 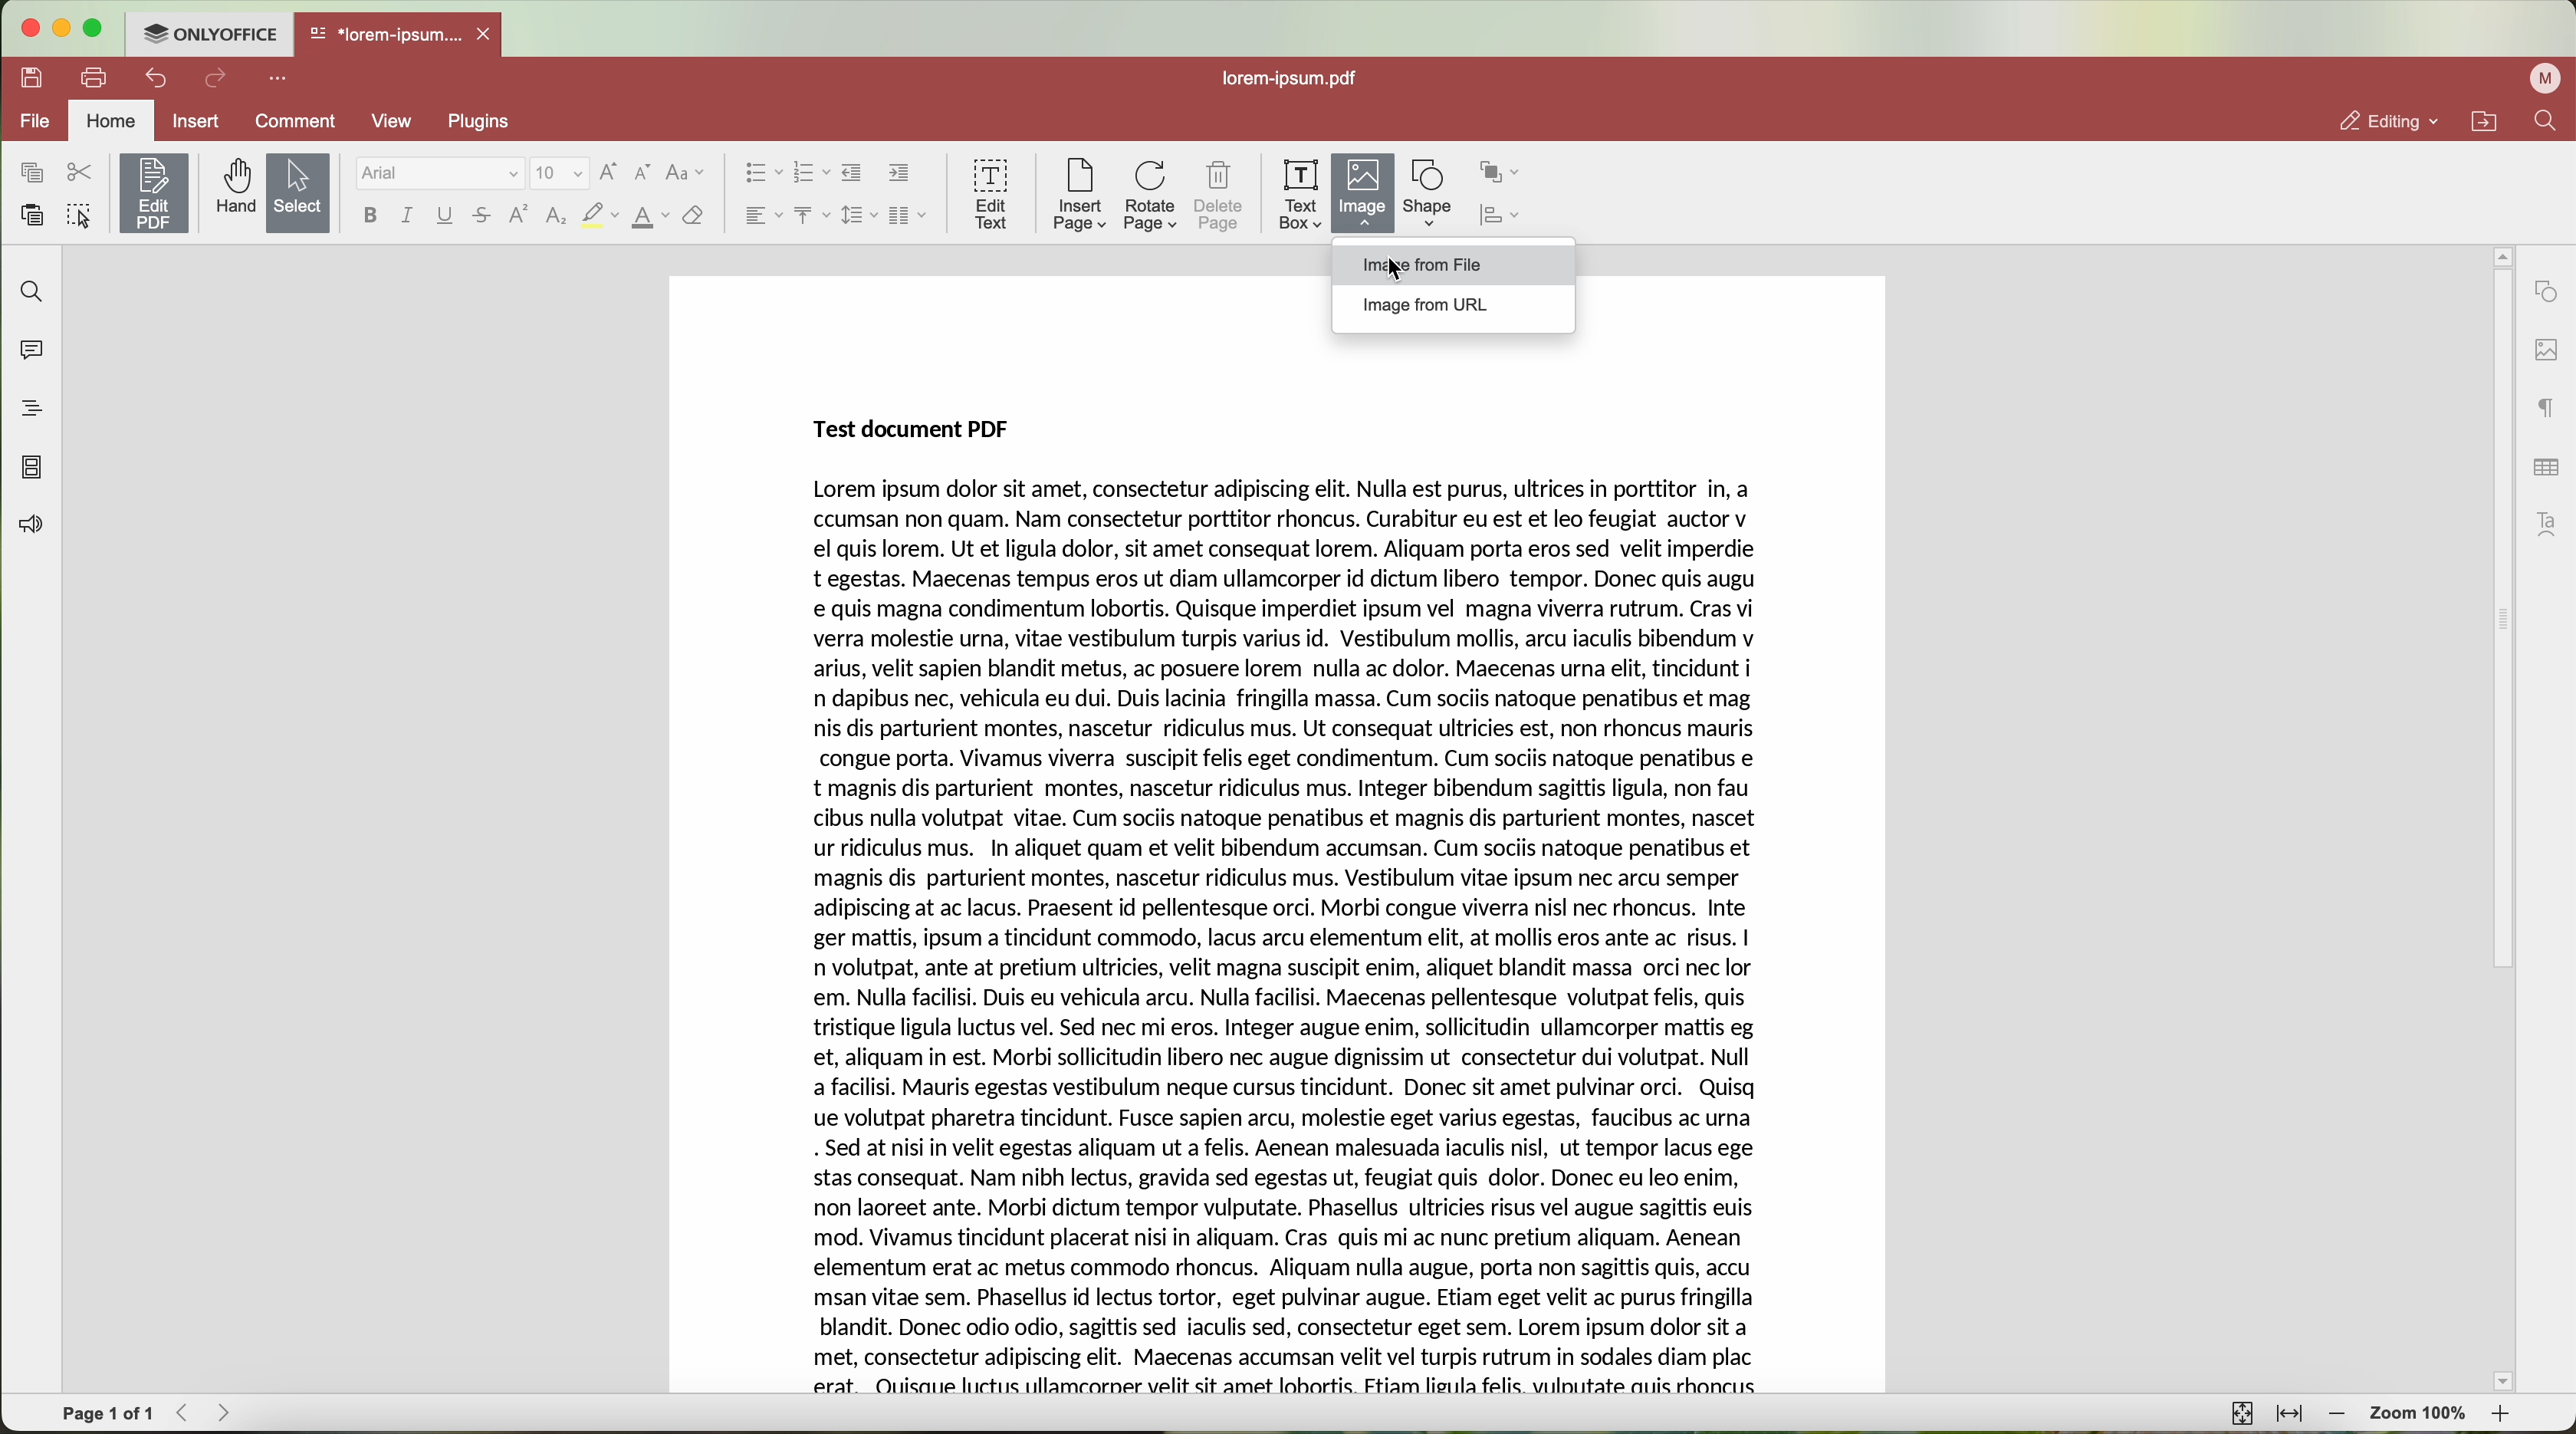 I want to click on comments, so click(x=27, y=347).